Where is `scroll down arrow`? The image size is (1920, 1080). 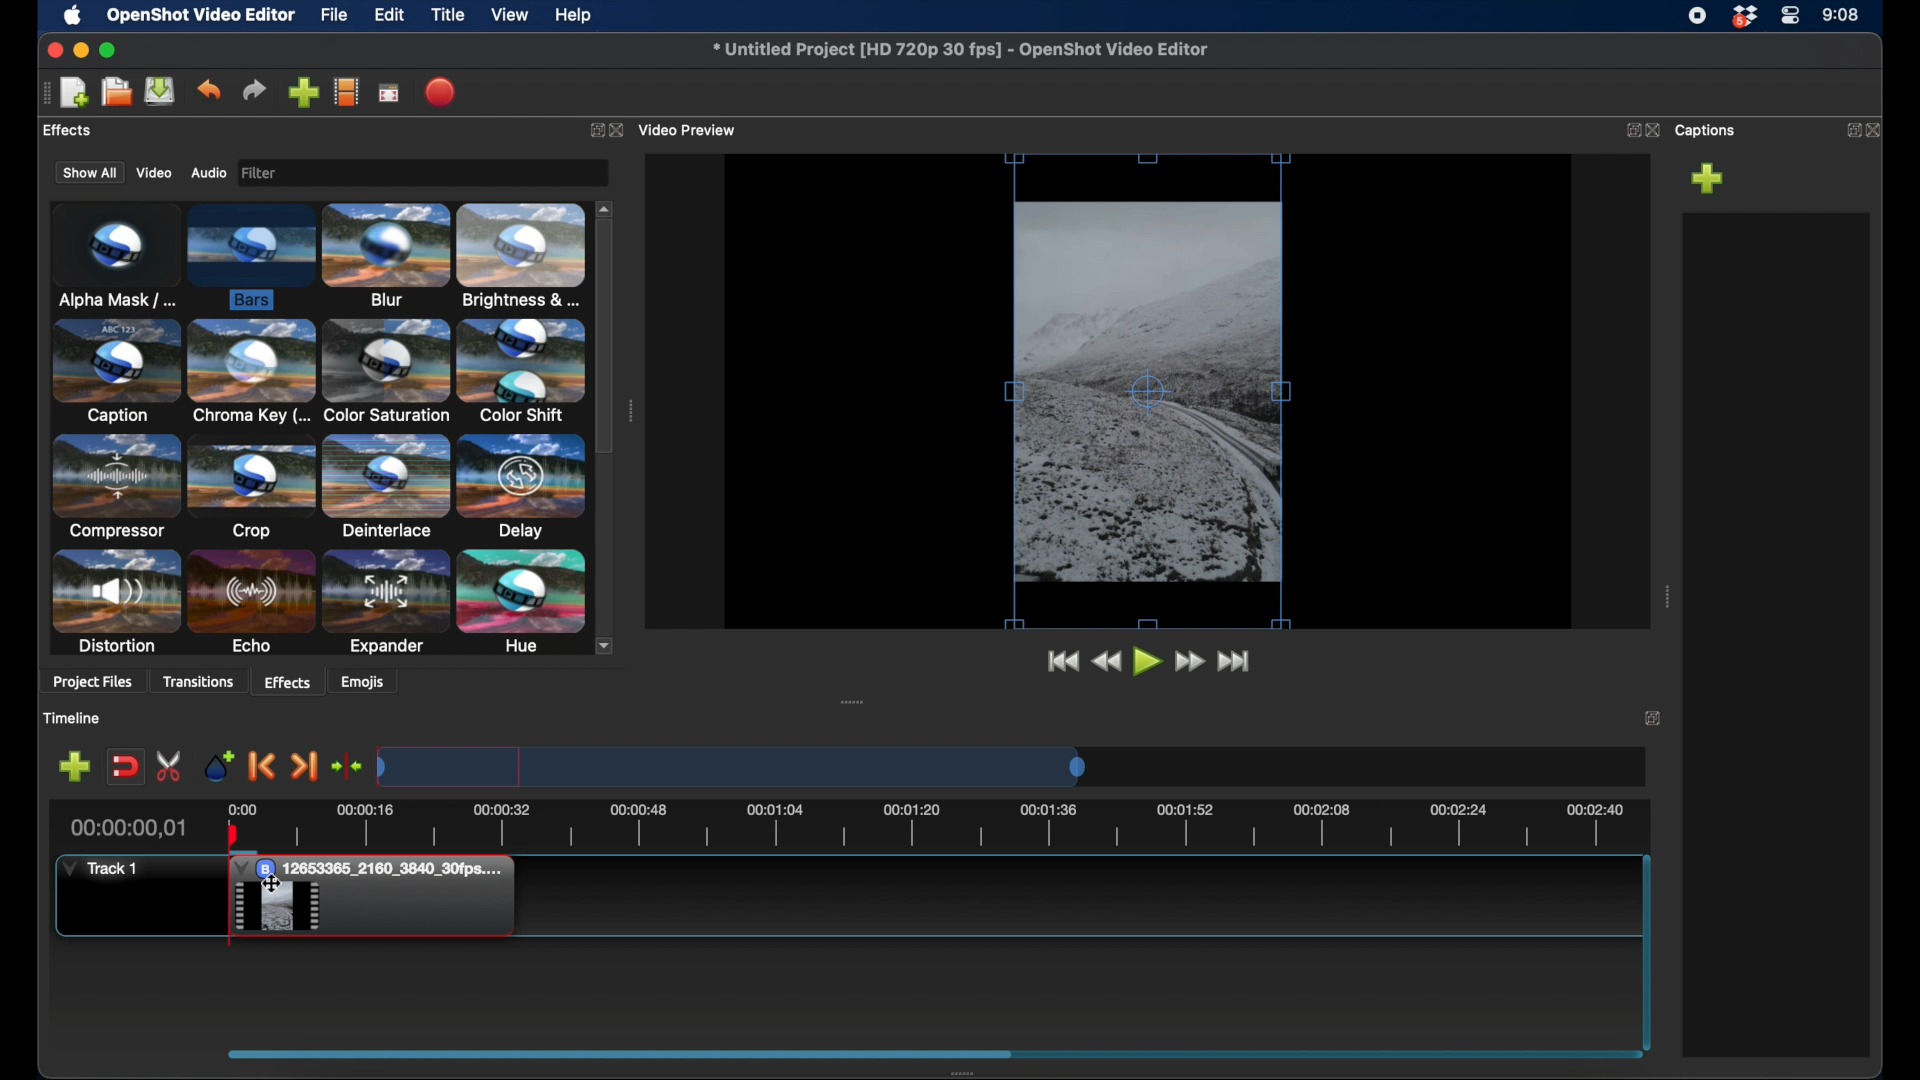
scroll down arrow is located at coordinates (610, 645).